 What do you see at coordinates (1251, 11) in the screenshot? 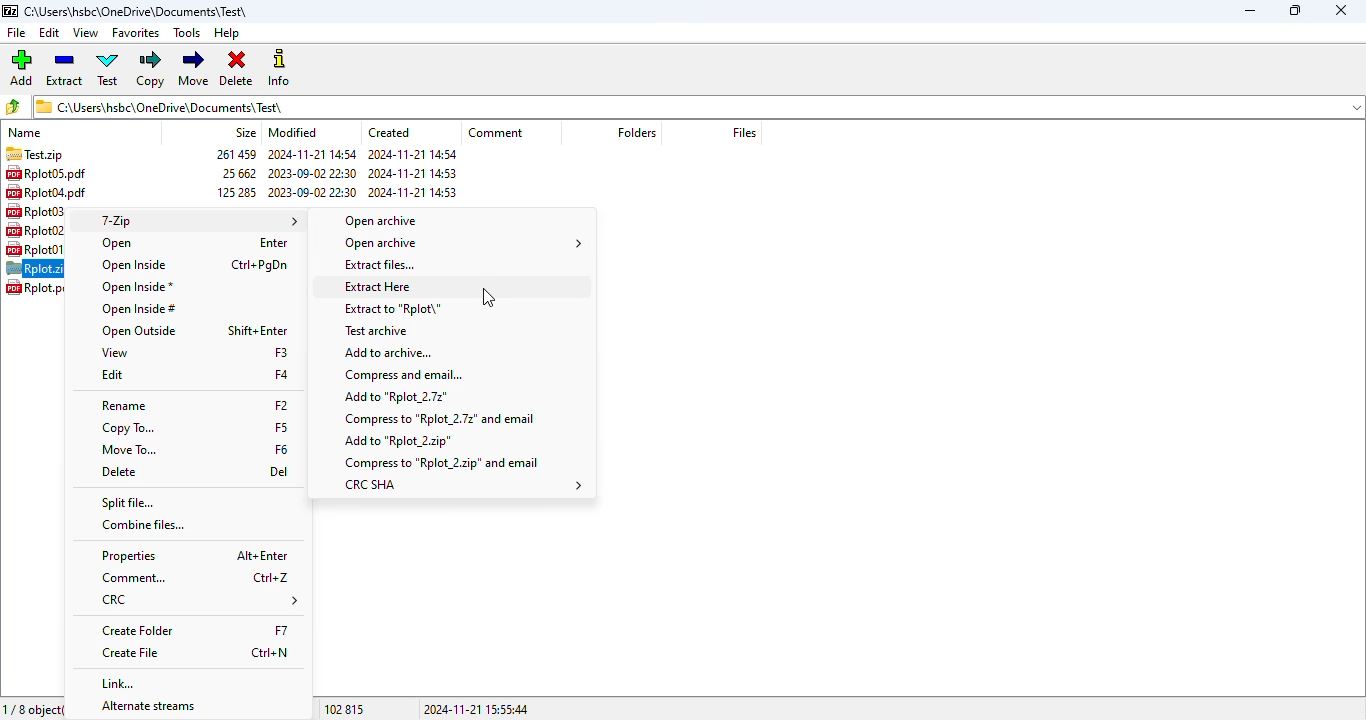
I see `minimize` at bounding box center [1251, 11].